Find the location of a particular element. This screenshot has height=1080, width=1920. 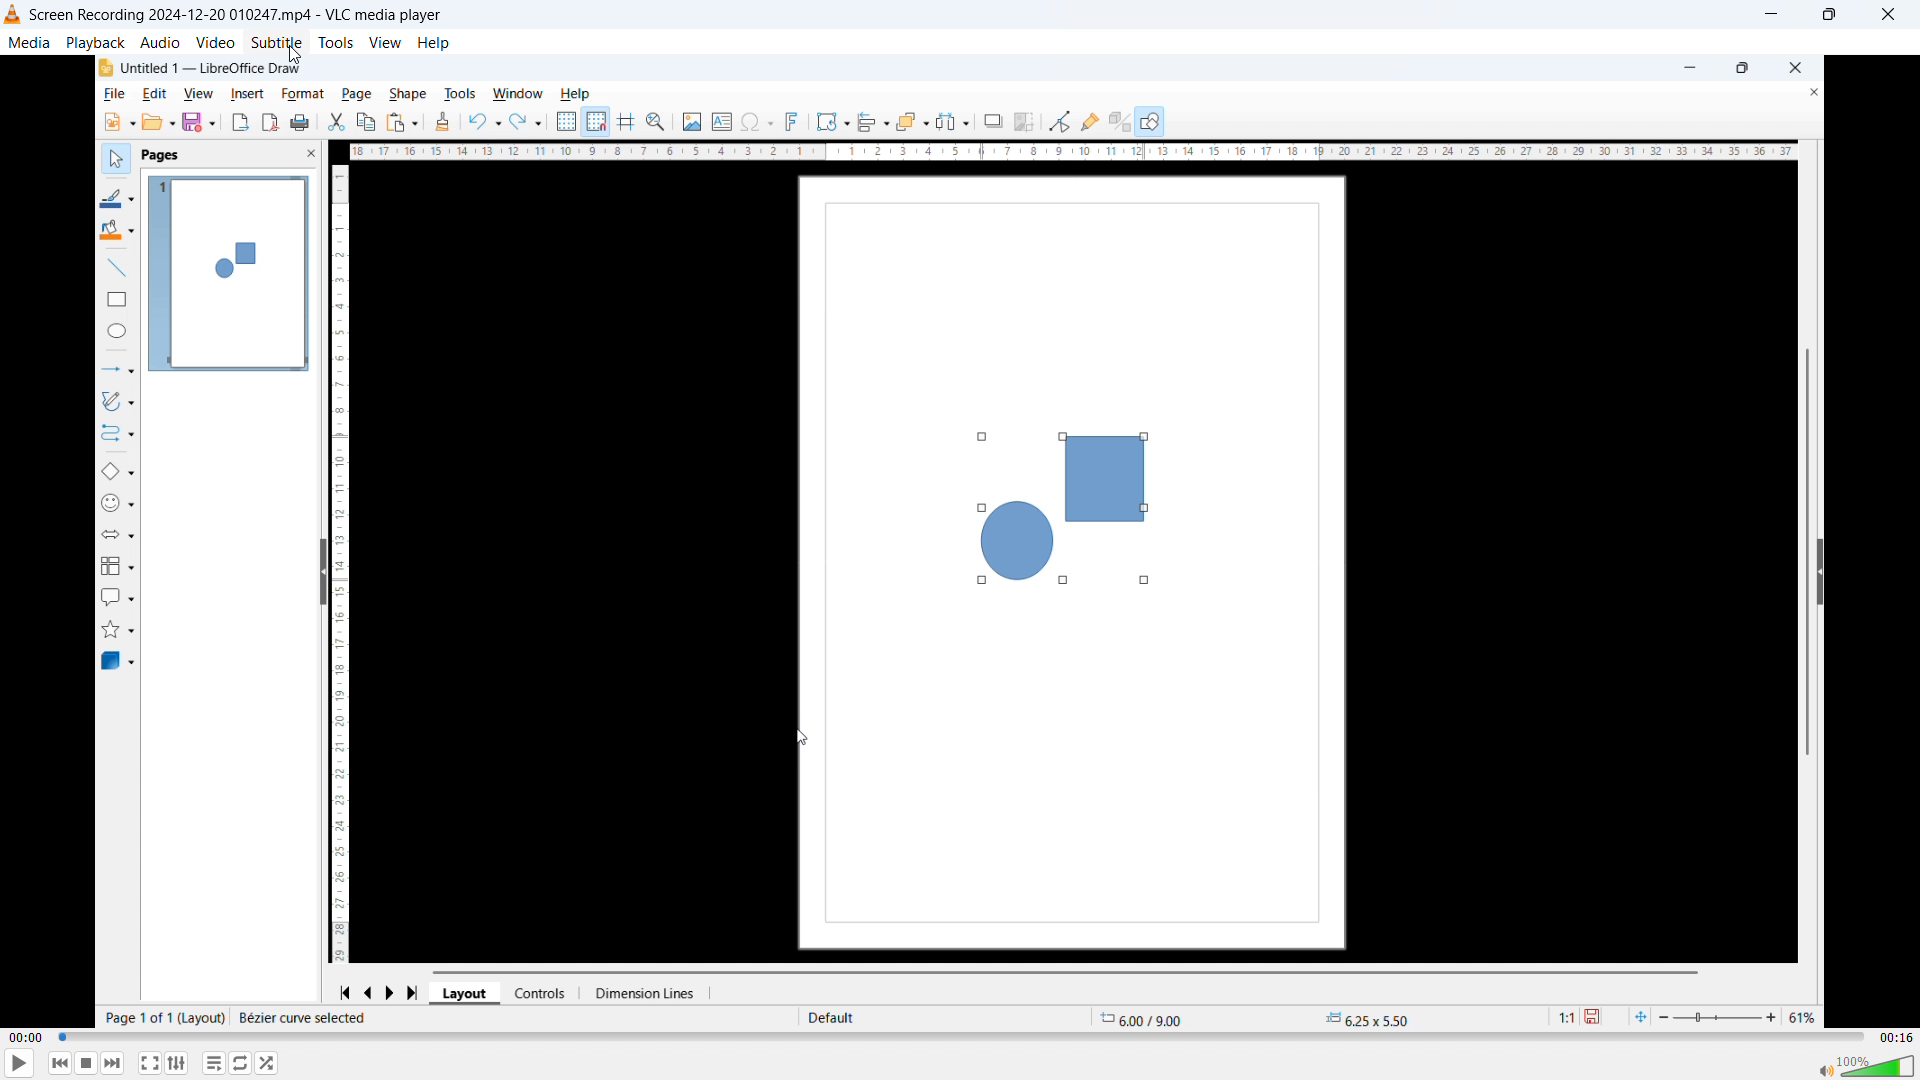

fit page to current window is located at coordinates (1640, 1016).